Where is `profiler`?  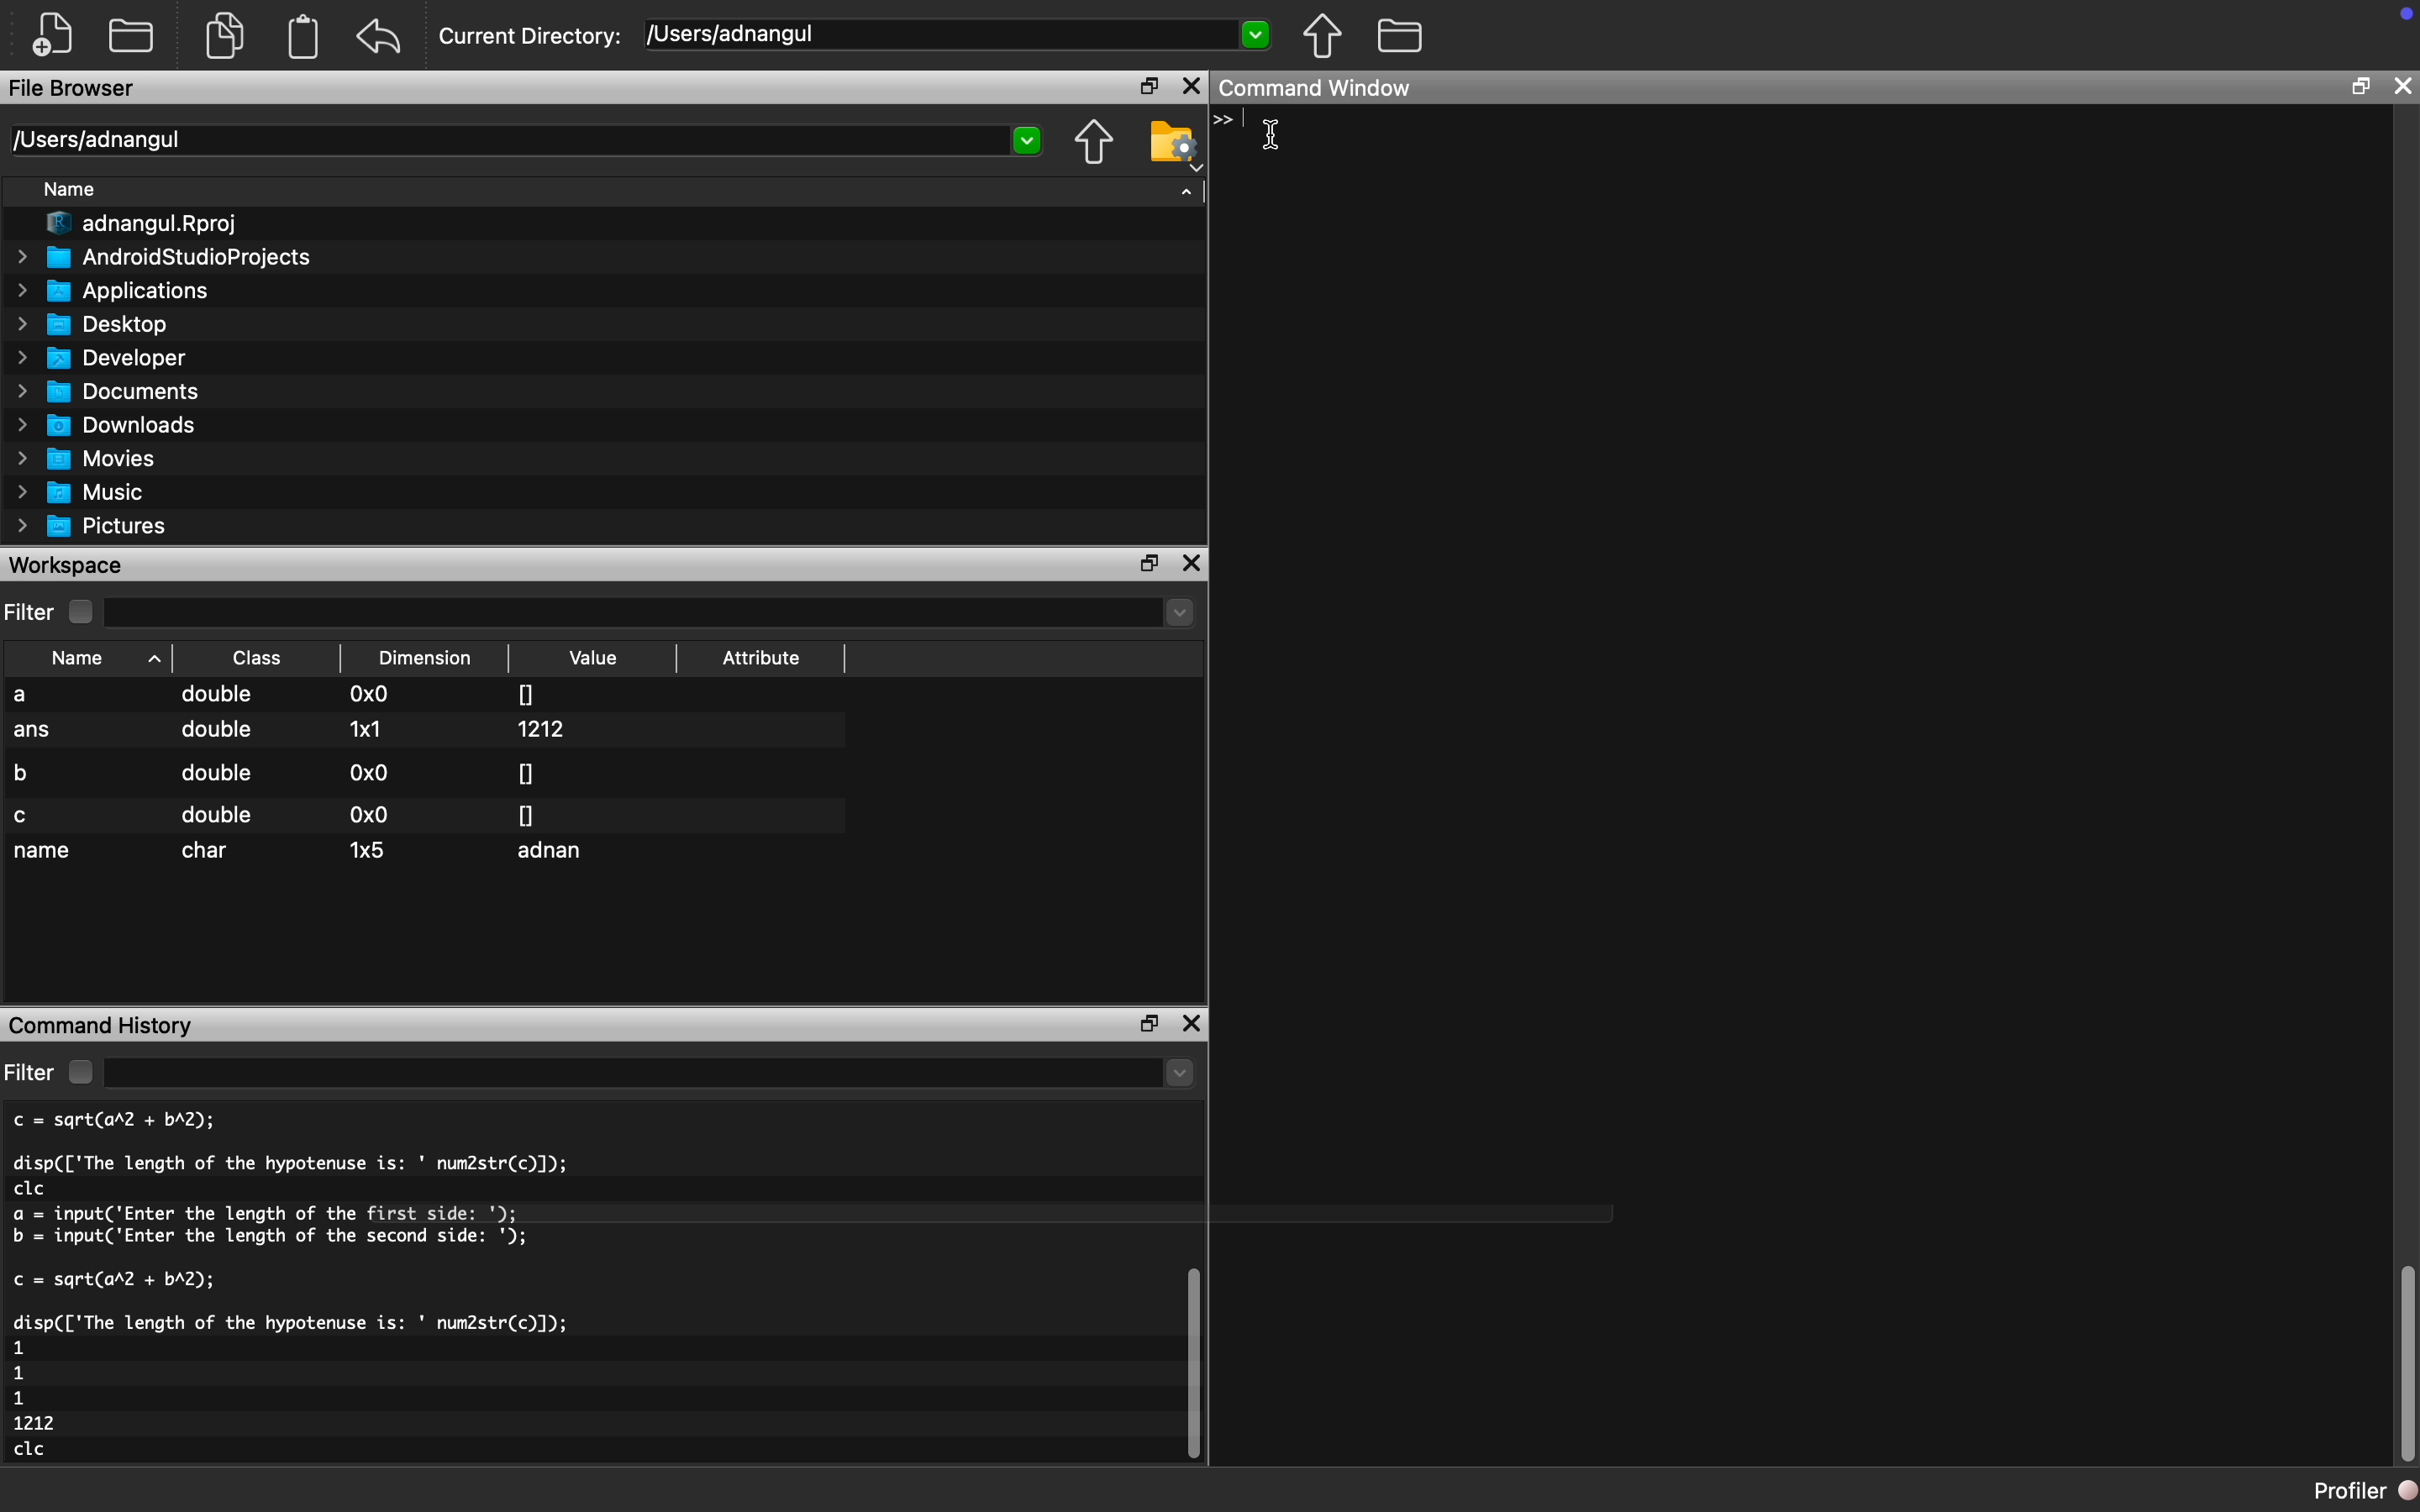
profiler is located at coordinates (2344, 1490).